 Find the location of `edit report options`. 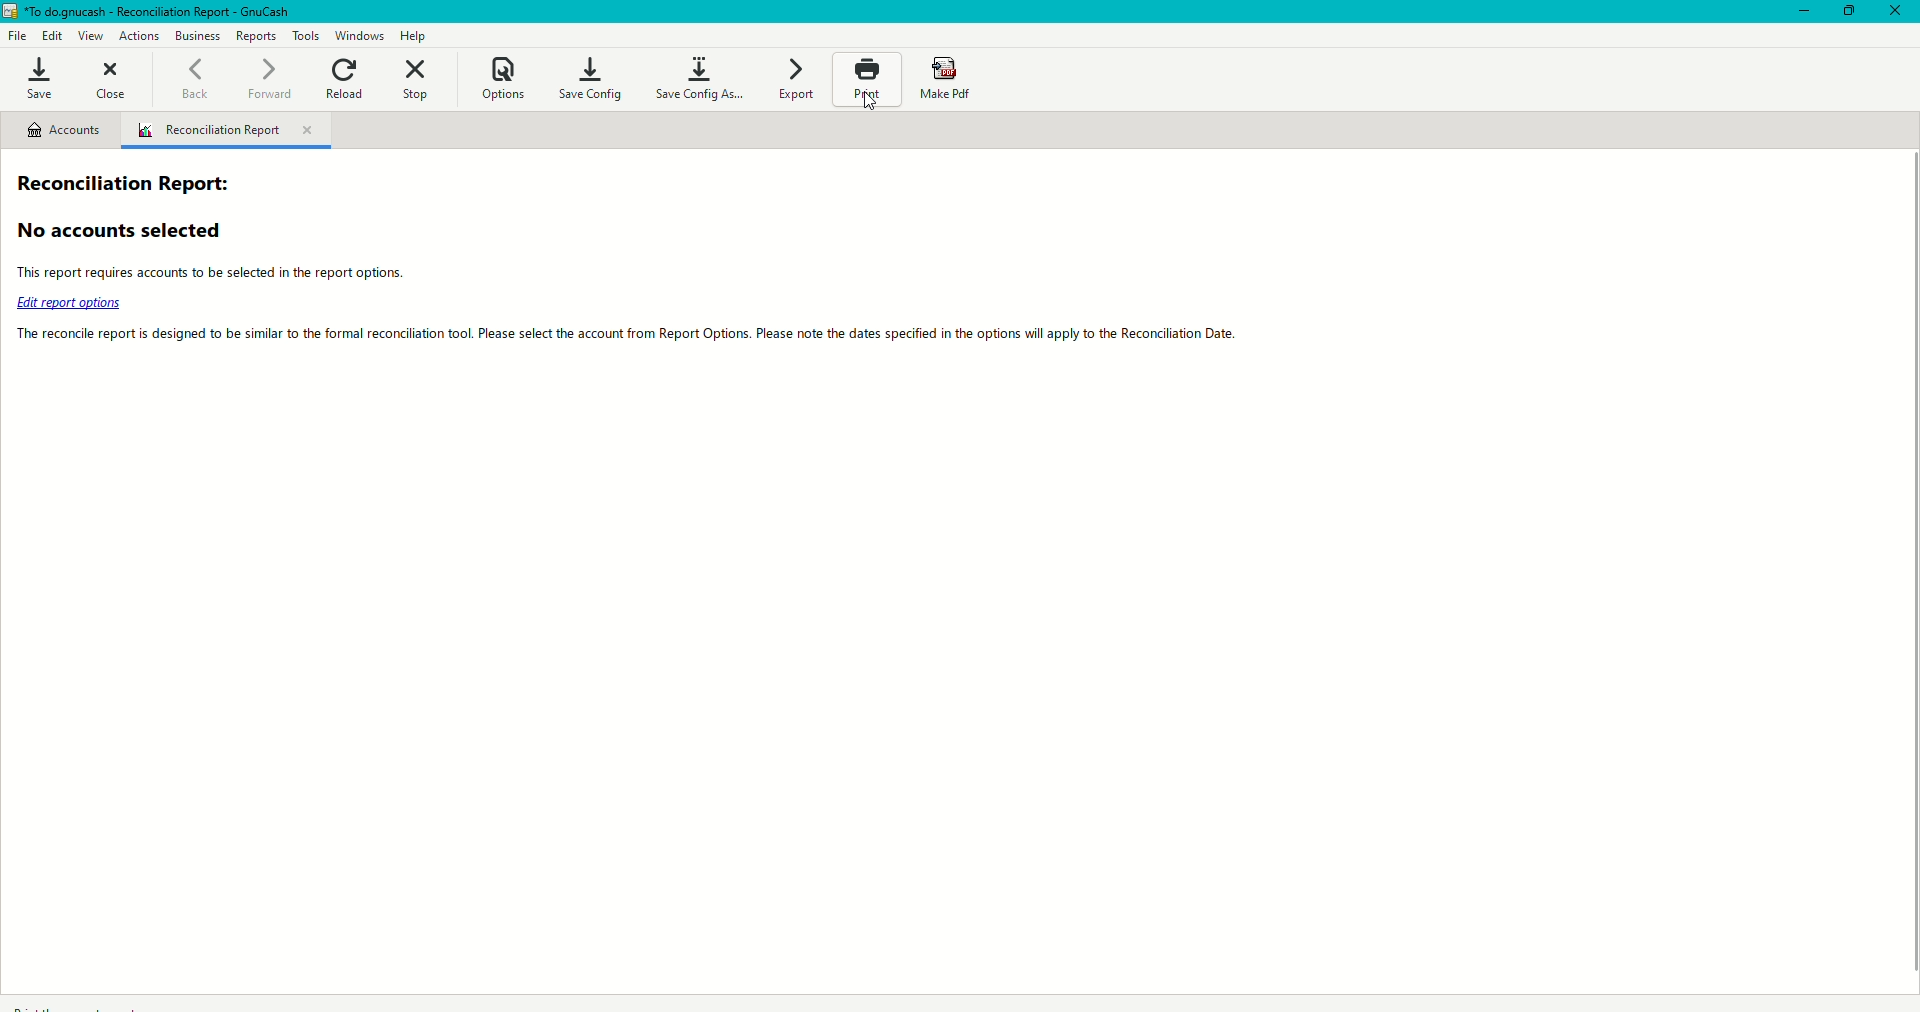

edit report options is located at coordinates (75, 304).